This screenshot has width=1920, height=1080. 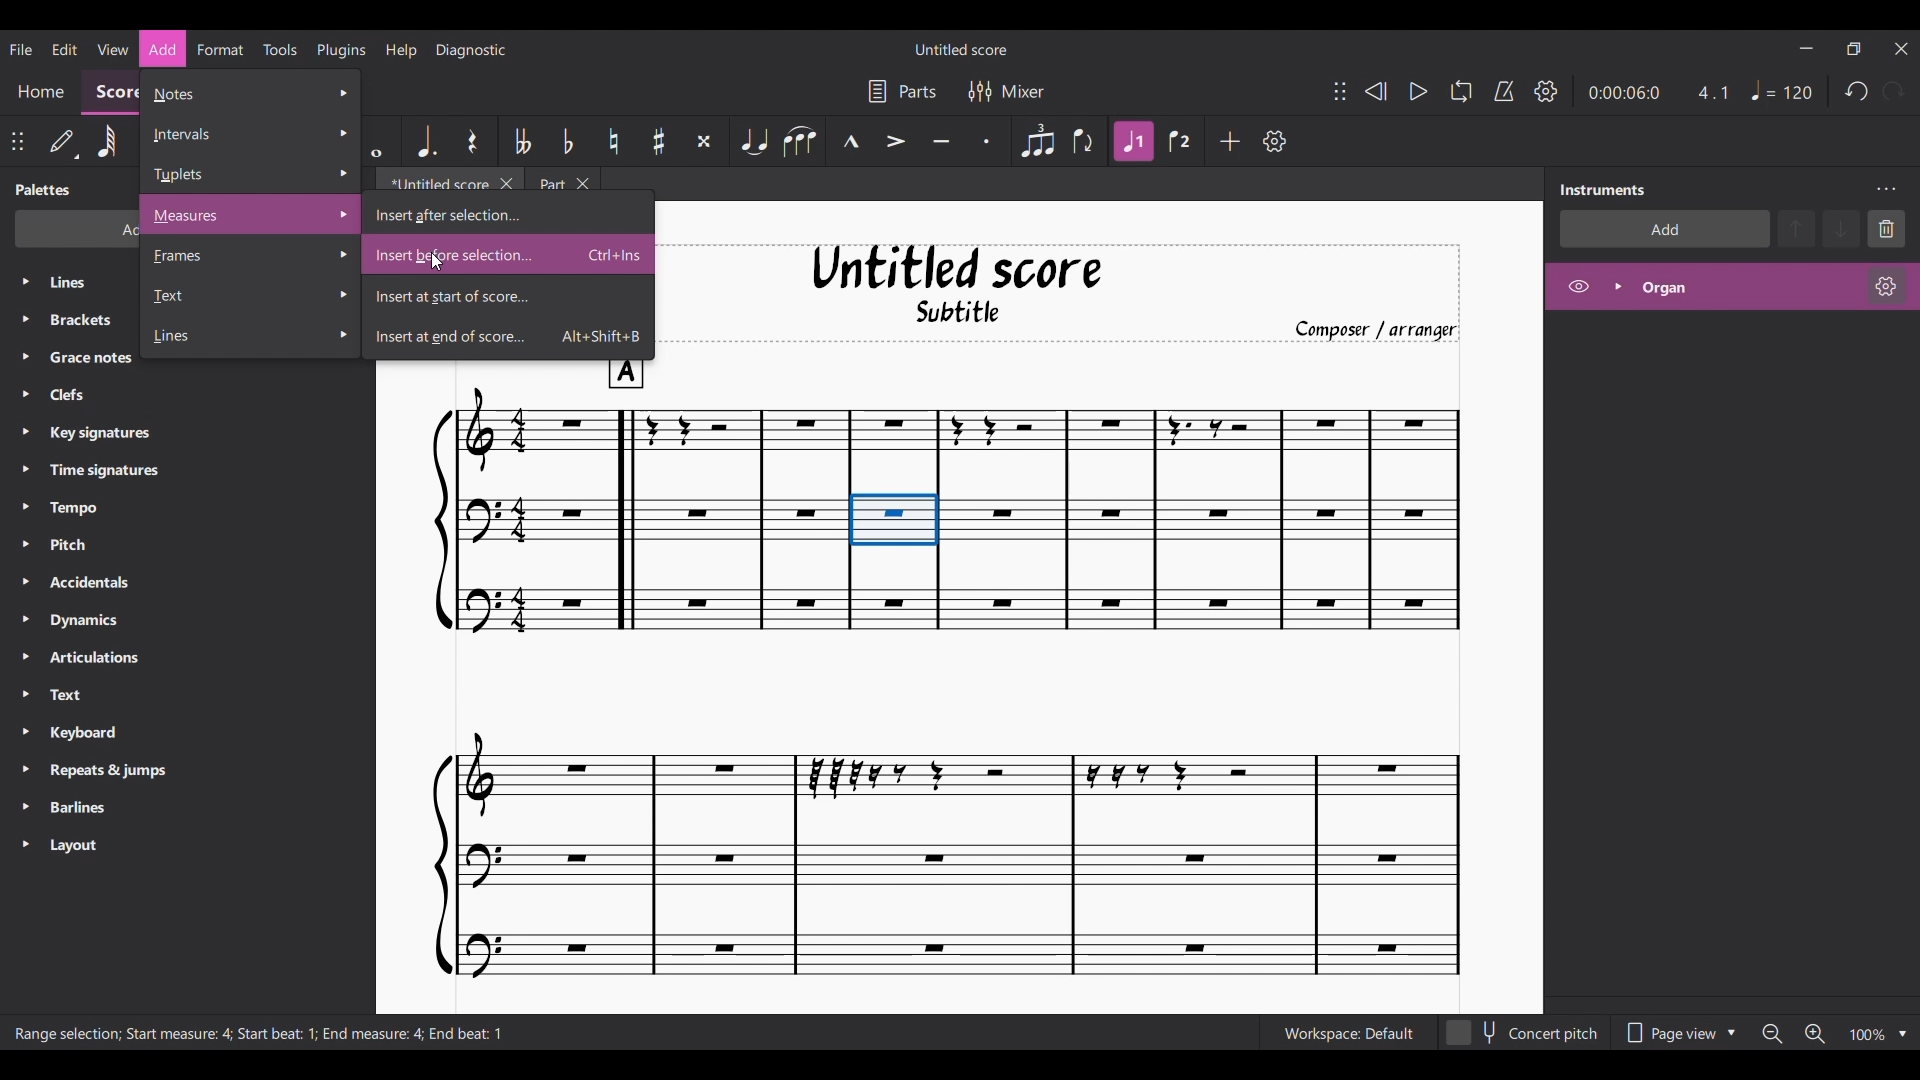 I want to click on Undo, so click(x=1855, y=92).